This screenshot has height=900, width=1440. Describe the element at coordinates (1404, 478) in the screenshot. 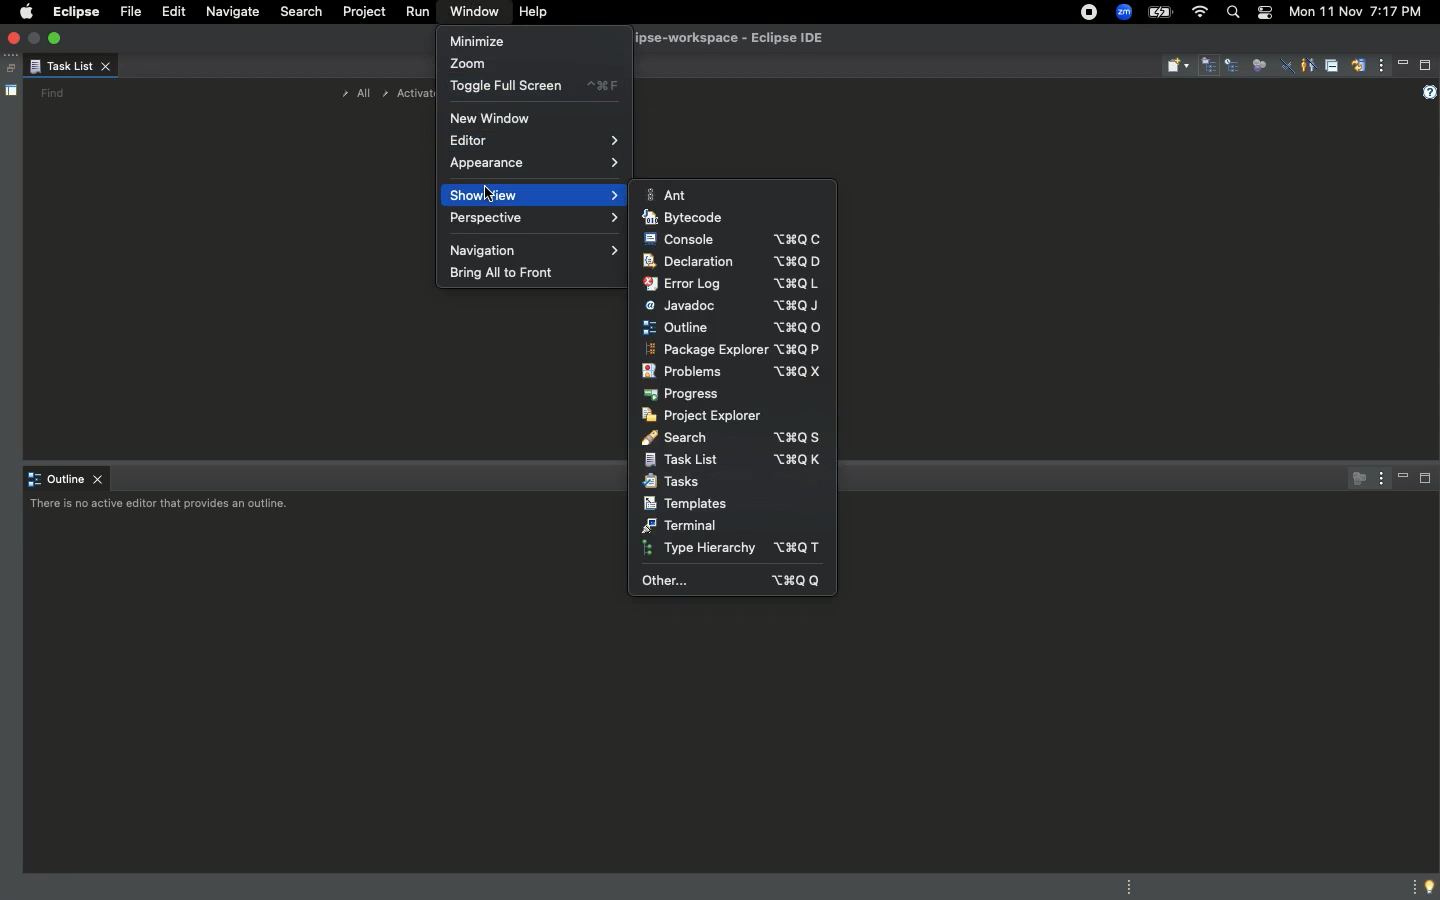

I see `Minimize` at that location.